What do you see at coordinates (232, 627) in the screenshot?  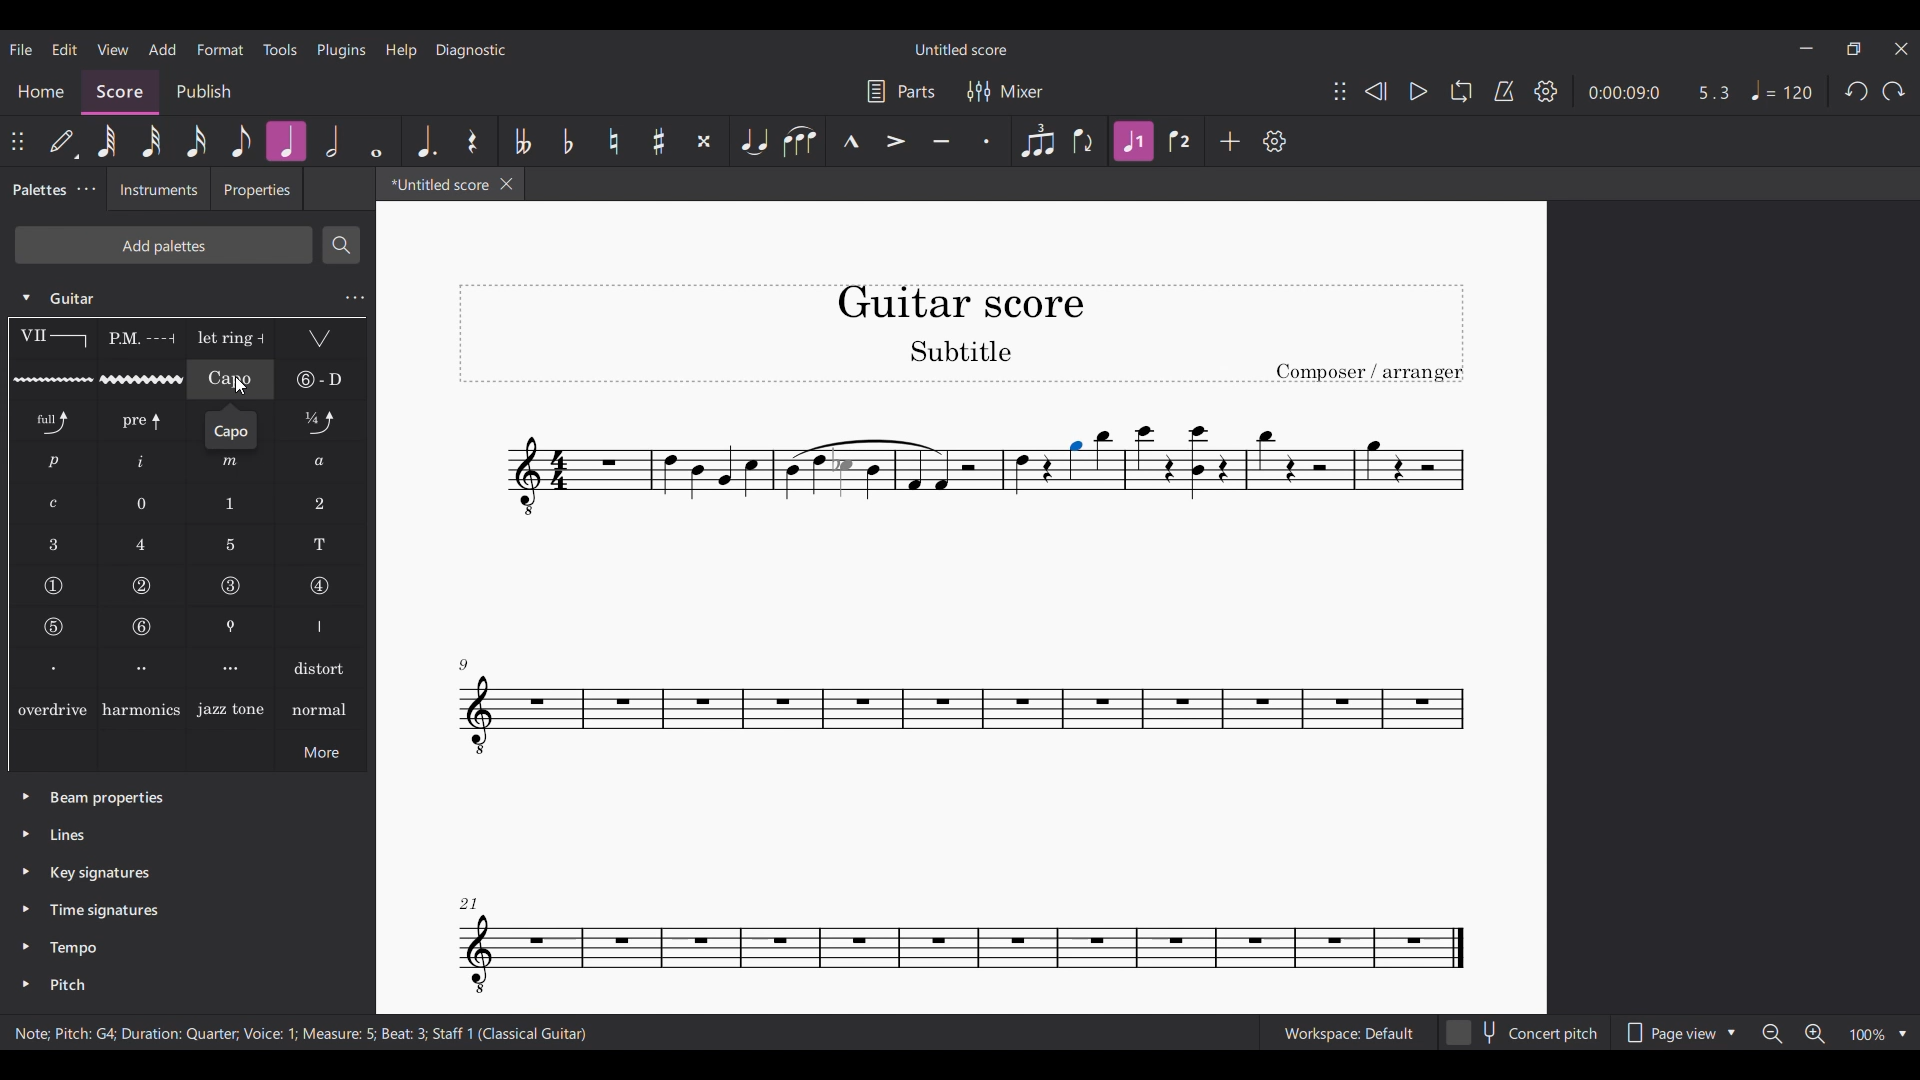 I see `Thumb position` at bounding box center [232, 627].